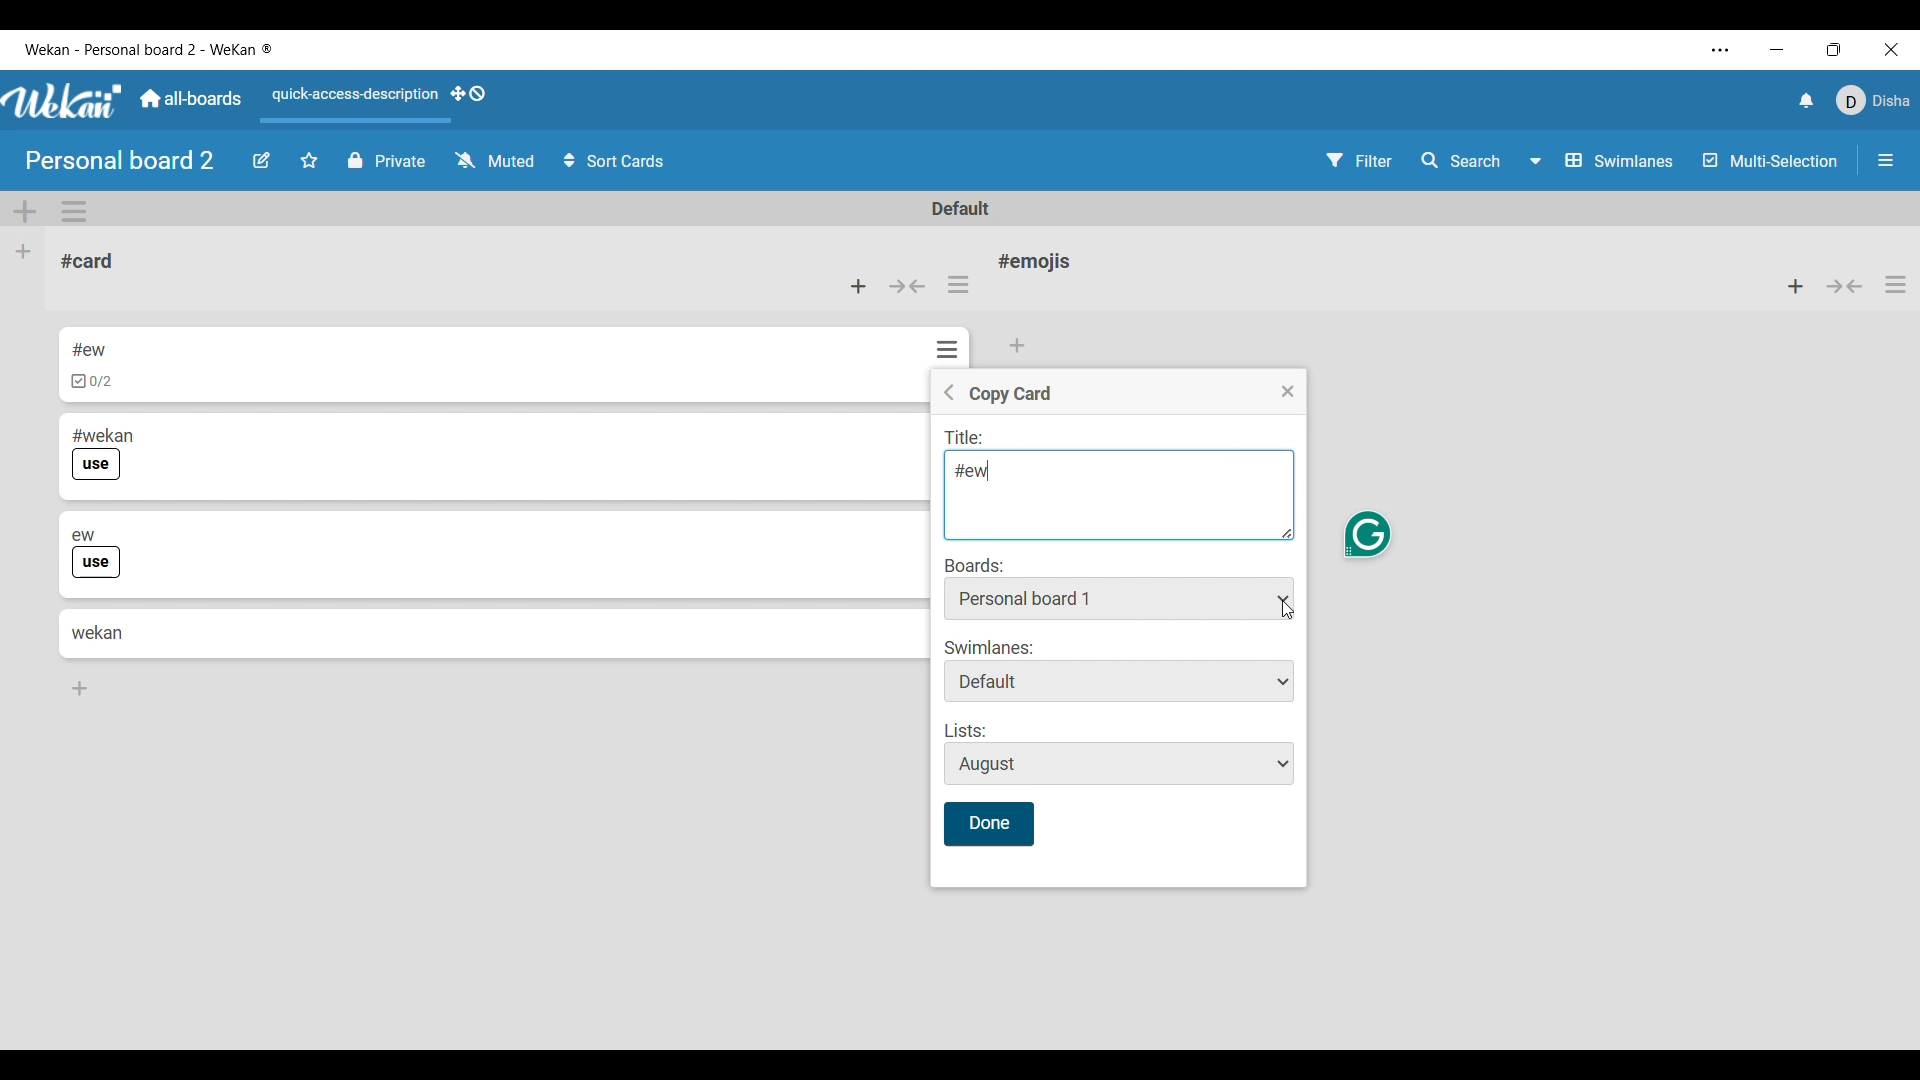 The image size is (1920, 1080). Describe the element at coordinates (1770, 160) in the screenshot. I see `Toggle for multi-selection` at that location.